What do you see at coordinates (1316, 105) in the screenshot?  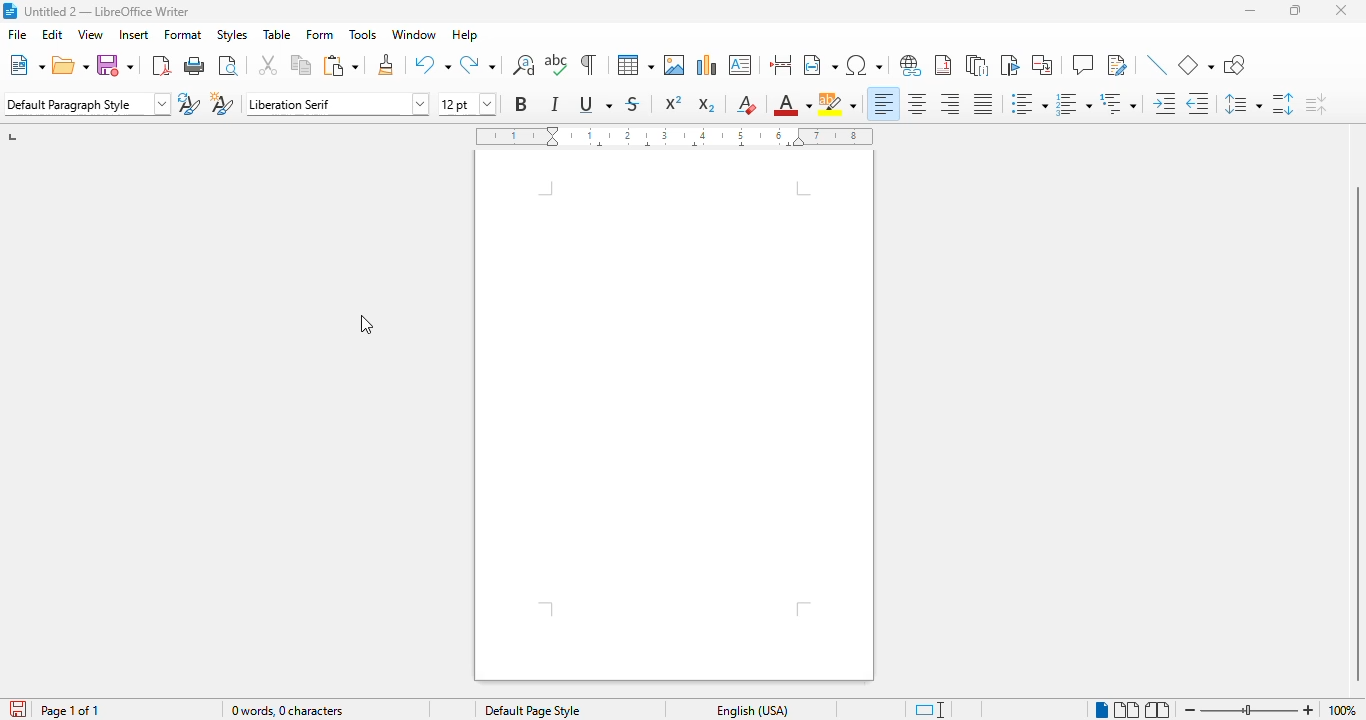 I see `decrease paragraph spacing` at bounding box center [1316, 105].